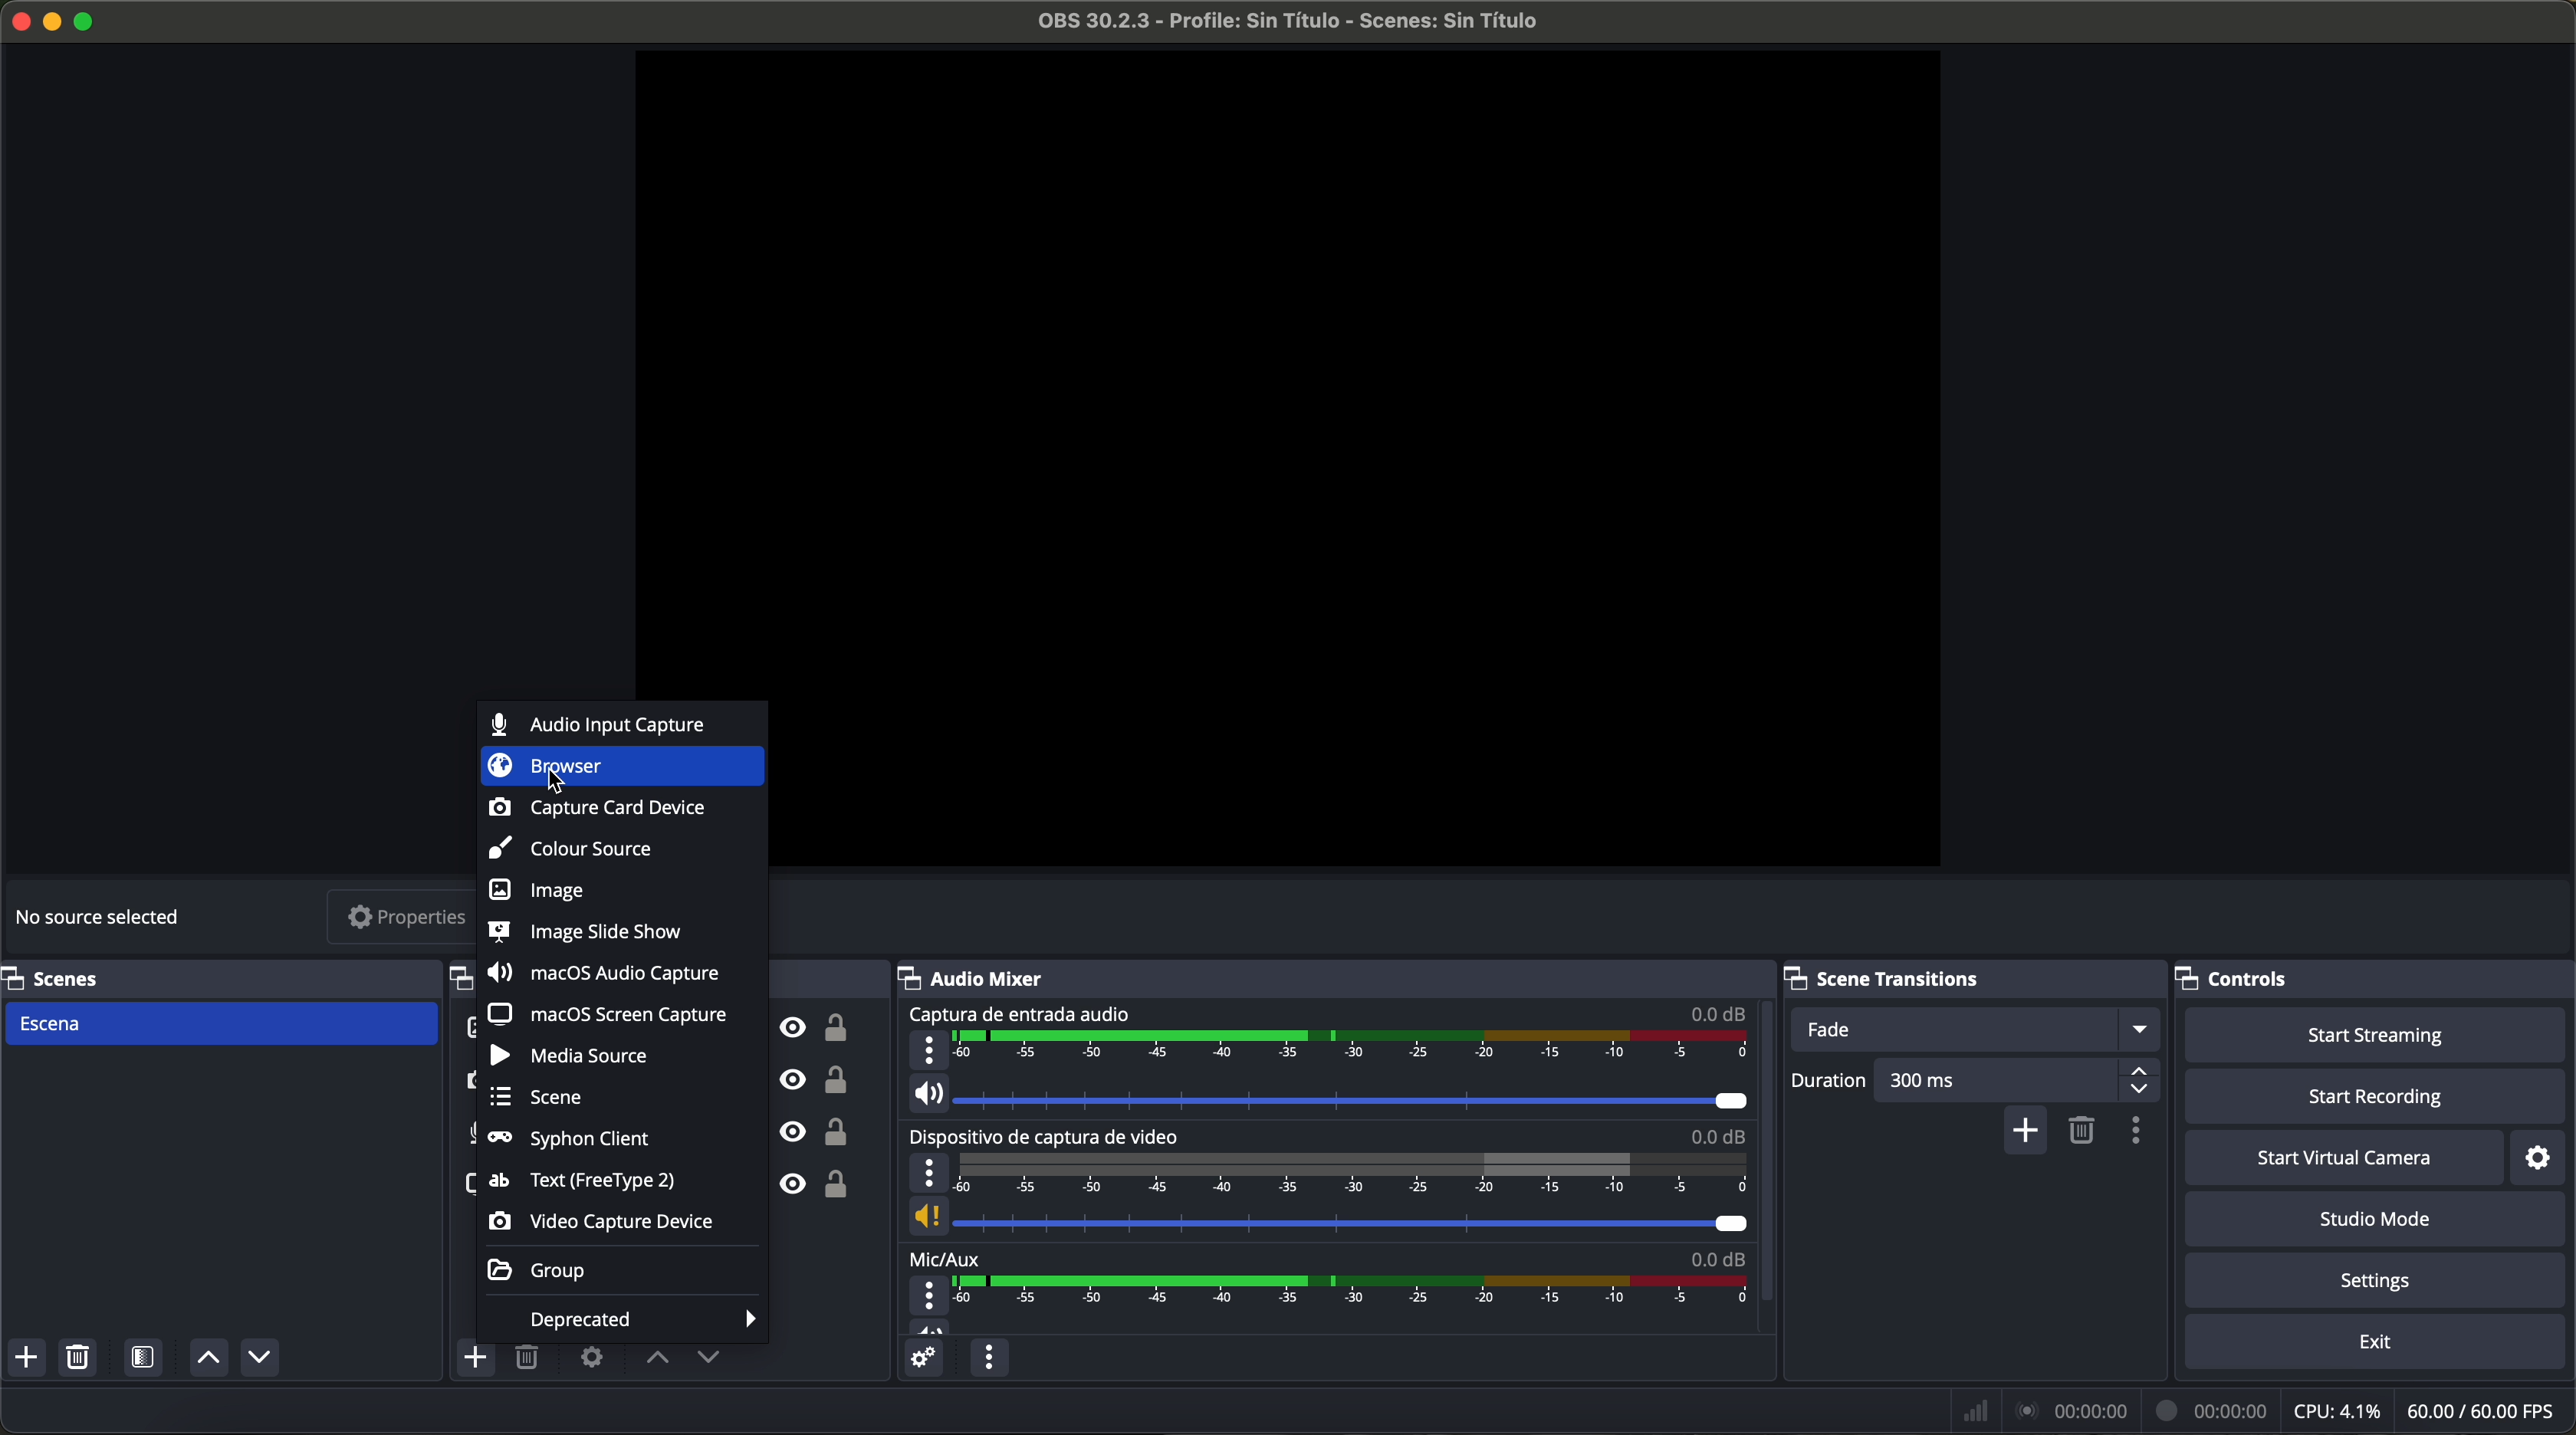  What do you see at coordinates (1048, 1137) in the screenshot?
I see `video capture device` at bounding box center [1048, 1137].